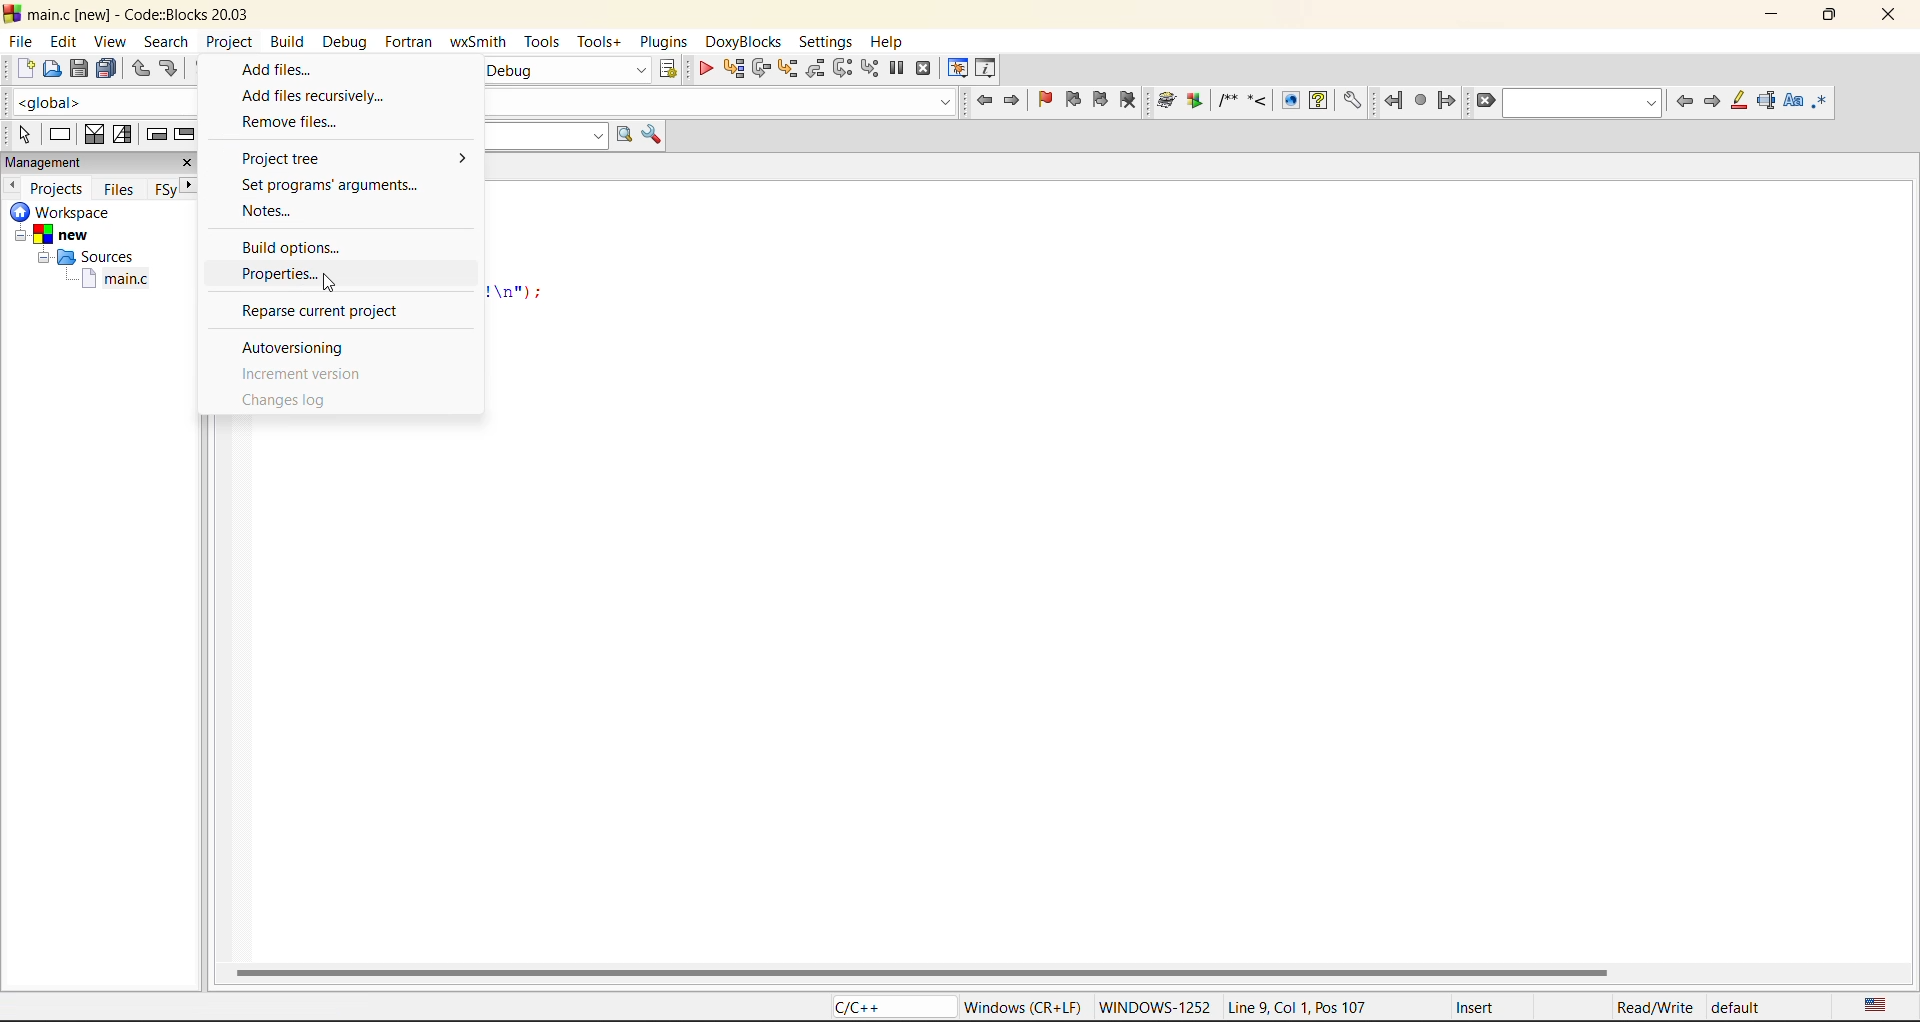 This screenshot has height=1022, width=1920. What do you see at coordinates (192, 185) in the screenshot?
I see `next` at bounding box center [192, 185].